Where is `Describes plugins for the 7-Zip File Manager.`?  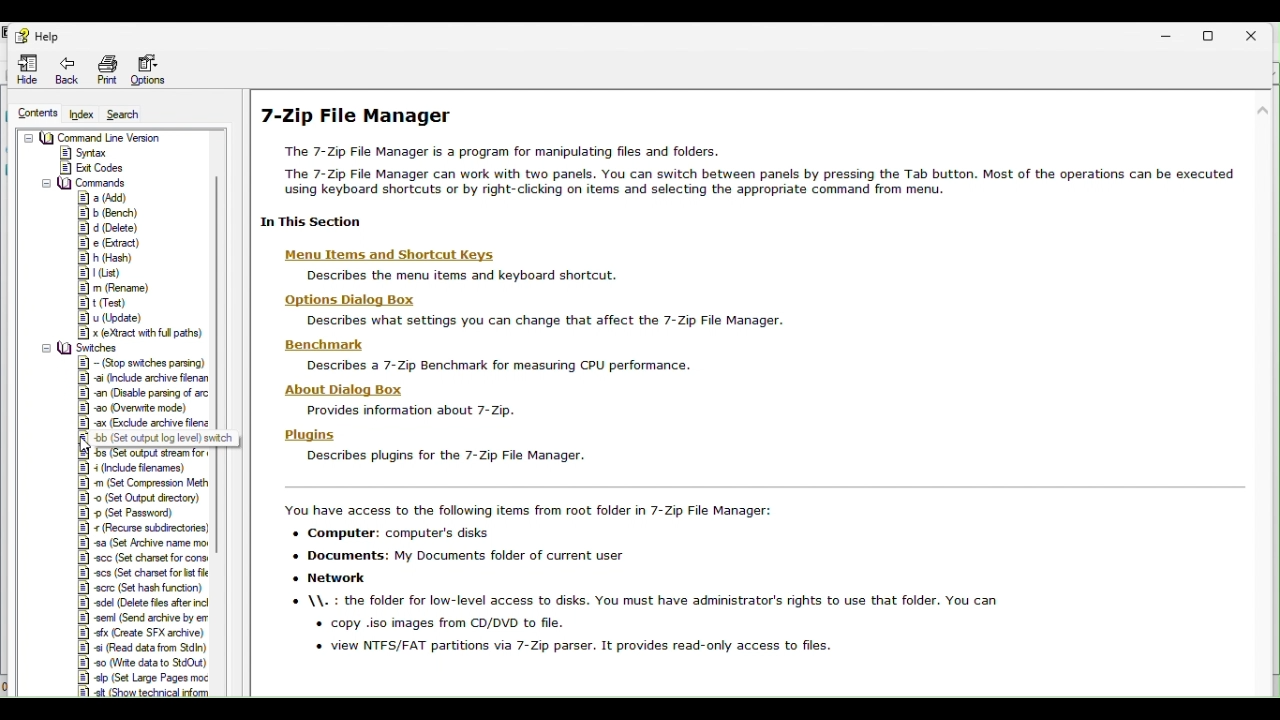 Describes plugins for the 7-Zip File Manager. is located at coordinates (436, 456).